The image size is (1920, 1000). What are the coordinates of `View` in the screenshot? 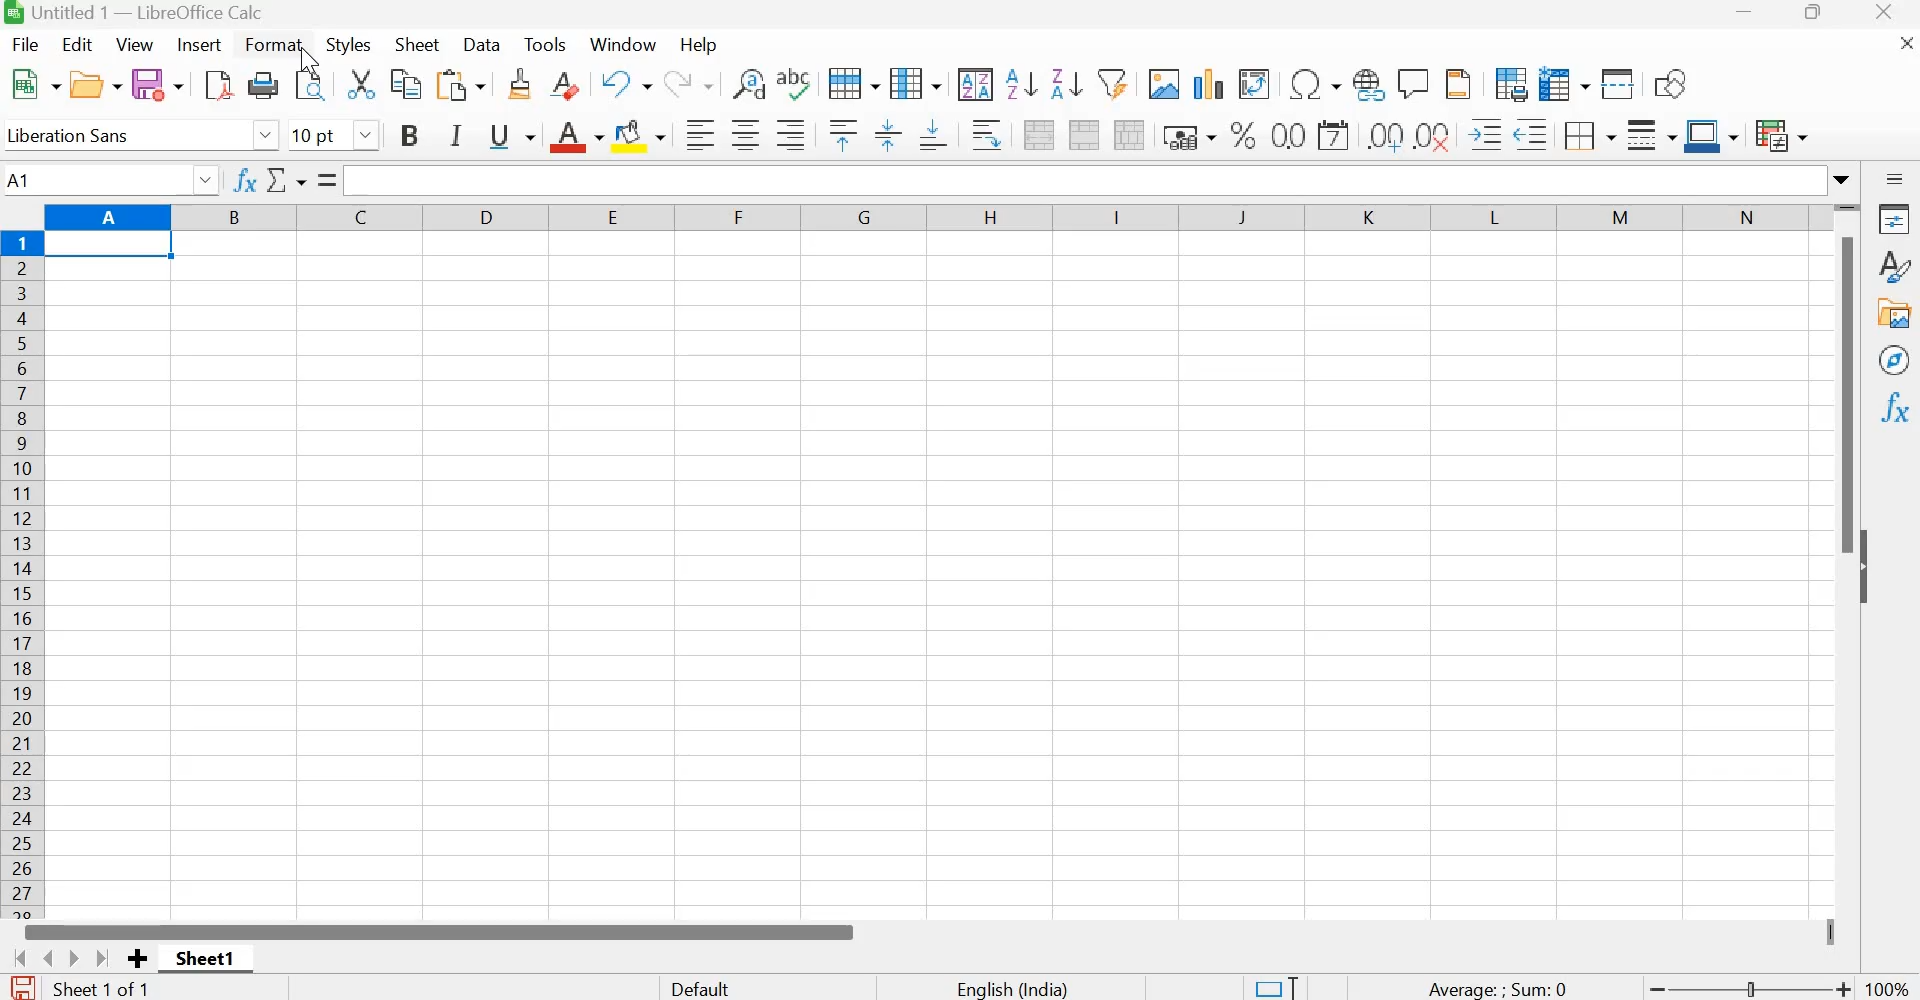 It's located at (137, 45).